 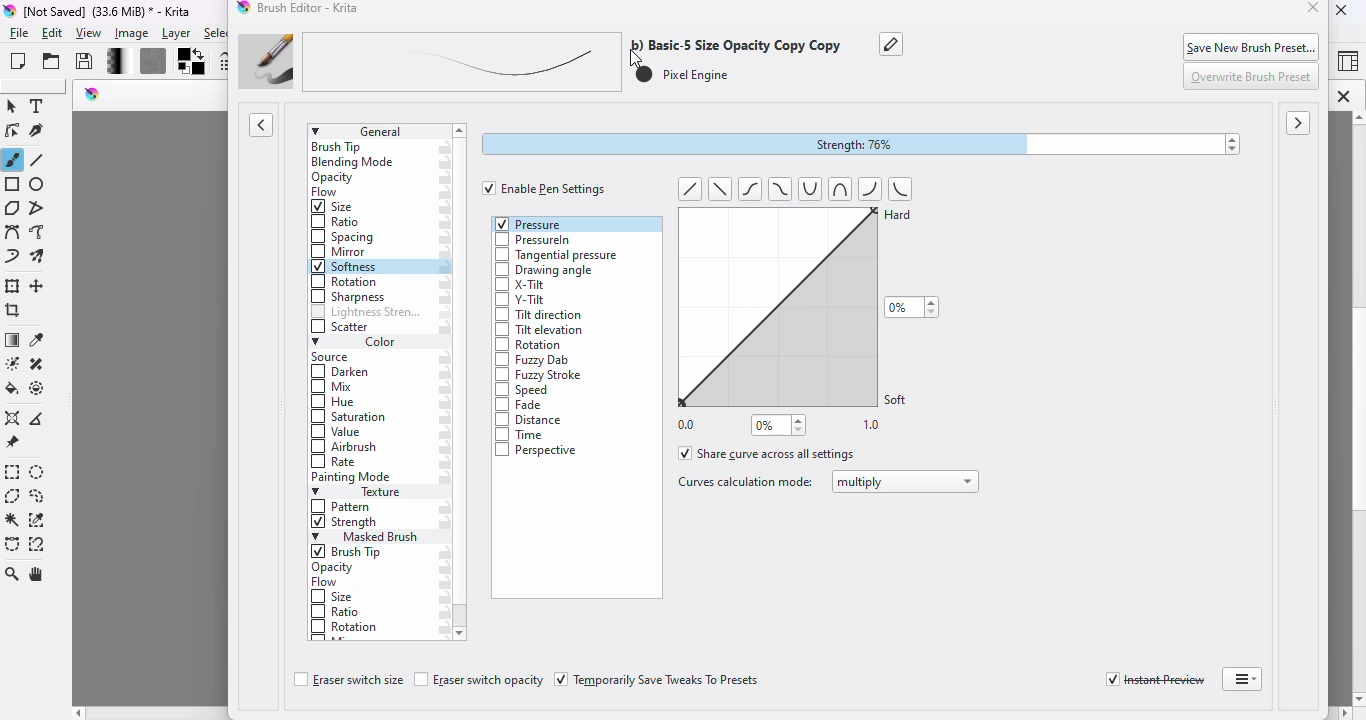 What do you see at coordinates (344, 448) in the screenshot?
I see `airbrush` at bounding box center [344, 448].